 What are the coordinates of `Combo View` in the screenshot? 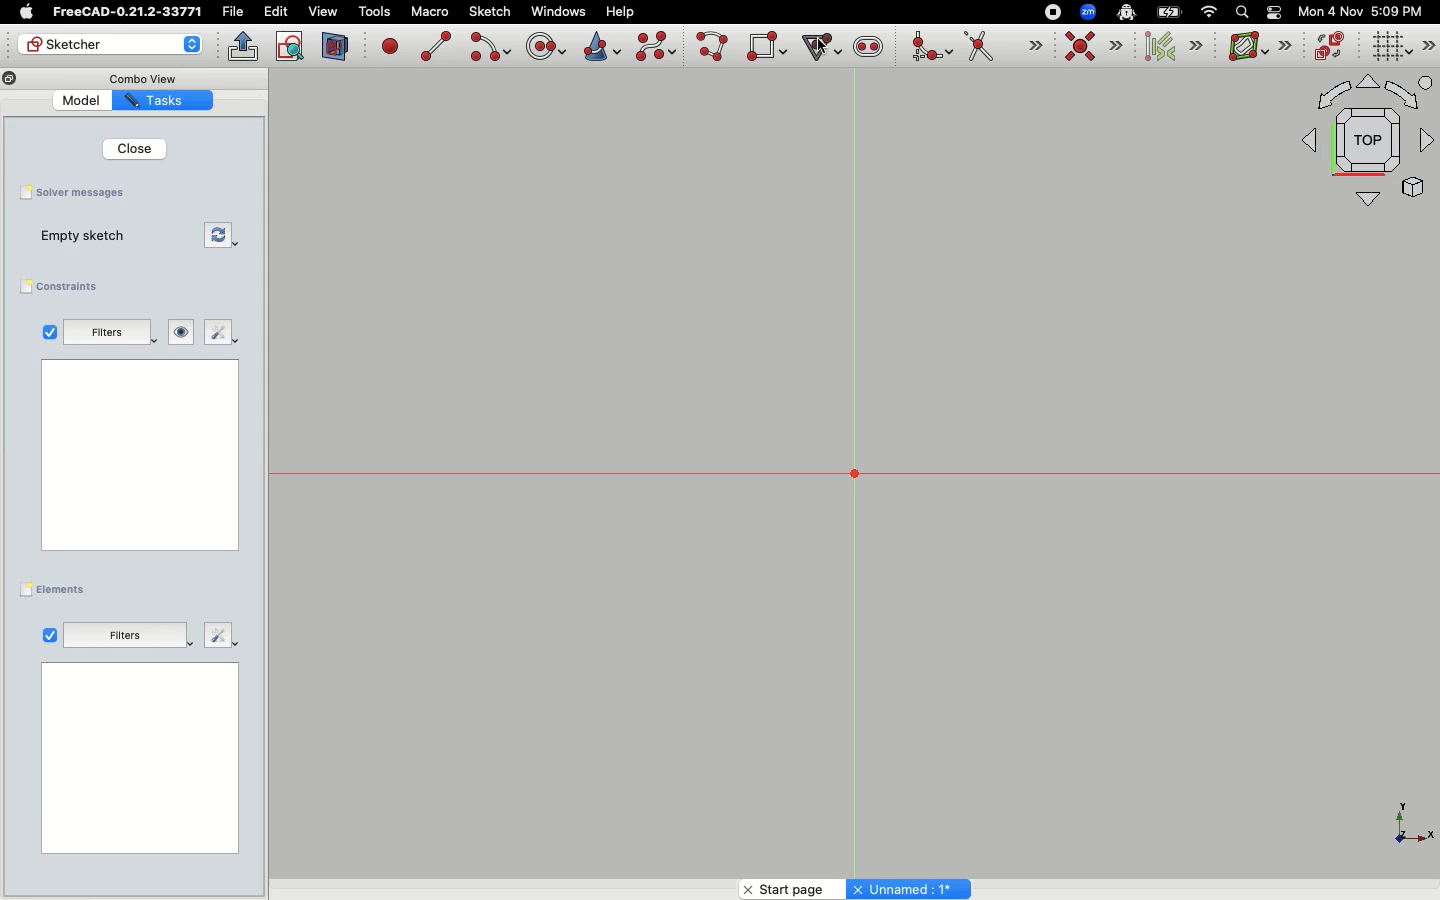 It's located at (142, 78).